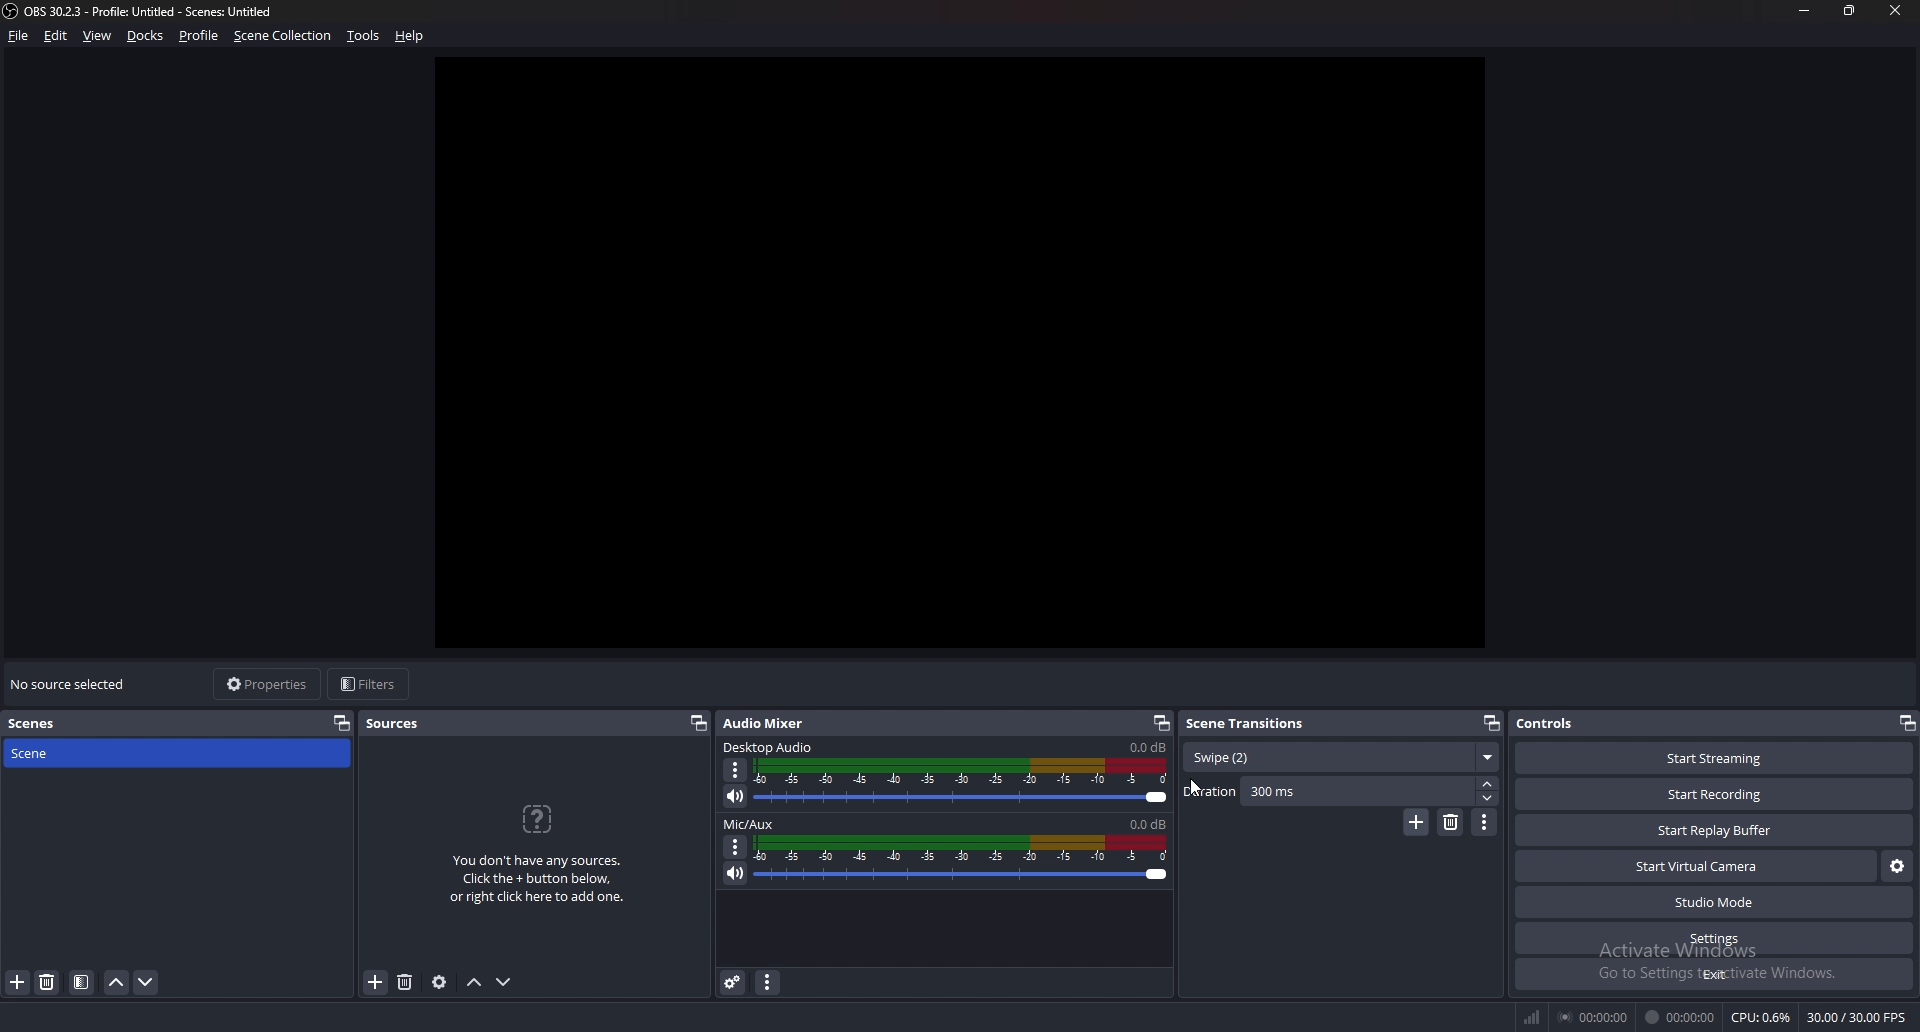 The height and width of the screenshot is (1032, 1920). Describe the element at coordinates (1804, 12) in the screenshot. I see `minimize` at that location.